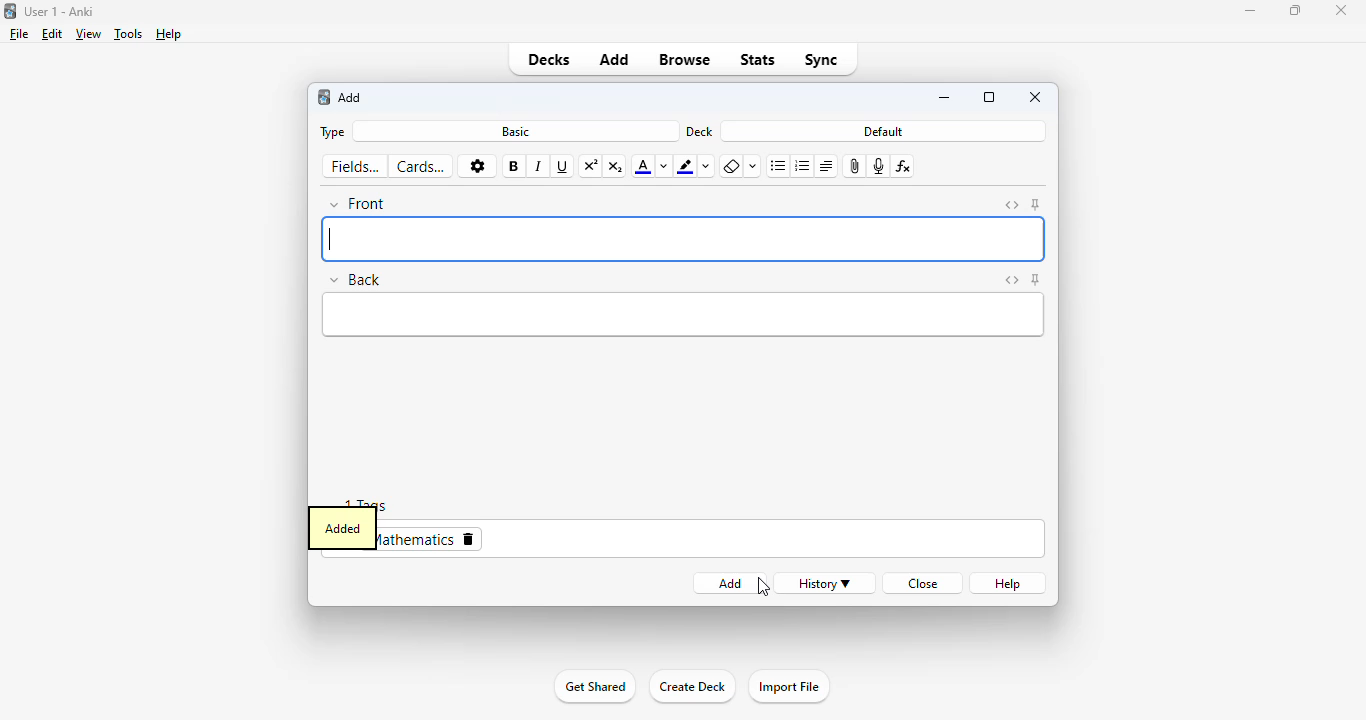 This screenshot has height=720, width=1366. What do you see at coordinates (682, 240) in the screenshot?
I see `front` at bounding box center [682, 240].